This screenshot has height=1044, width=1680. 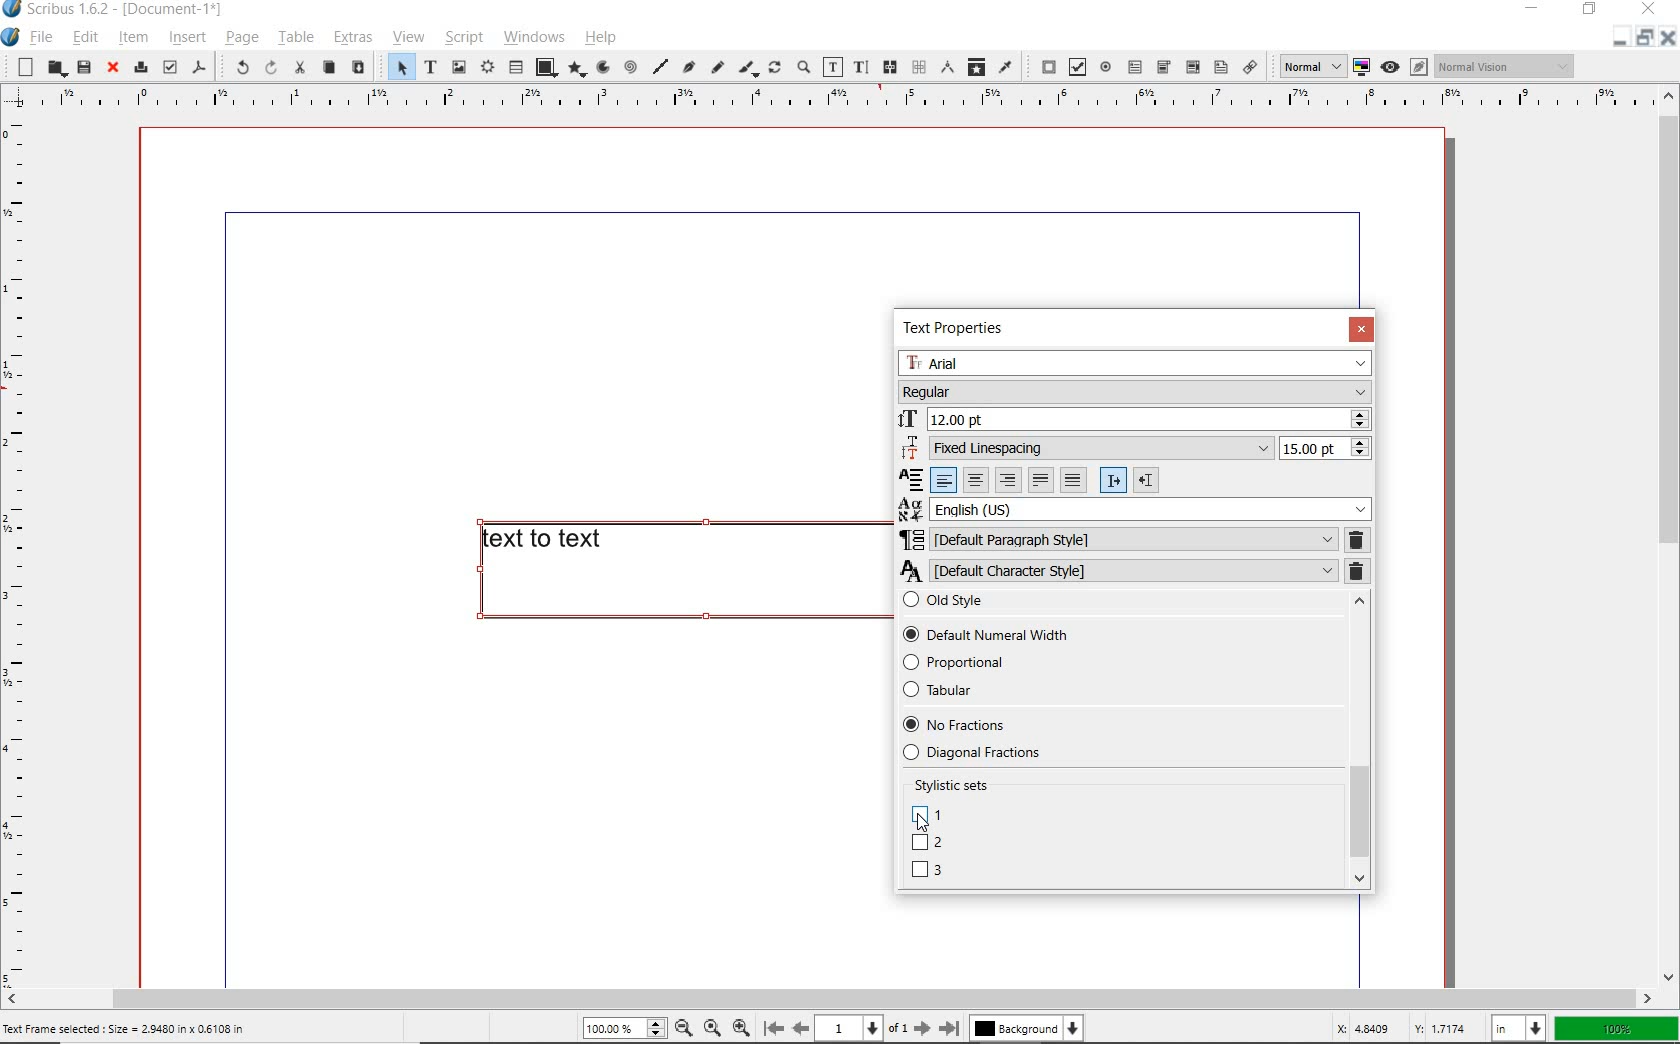 What do you see at coordinates (200, 69) in the screenshot?
I see `save as pdf` at bounding box center [200, 69].